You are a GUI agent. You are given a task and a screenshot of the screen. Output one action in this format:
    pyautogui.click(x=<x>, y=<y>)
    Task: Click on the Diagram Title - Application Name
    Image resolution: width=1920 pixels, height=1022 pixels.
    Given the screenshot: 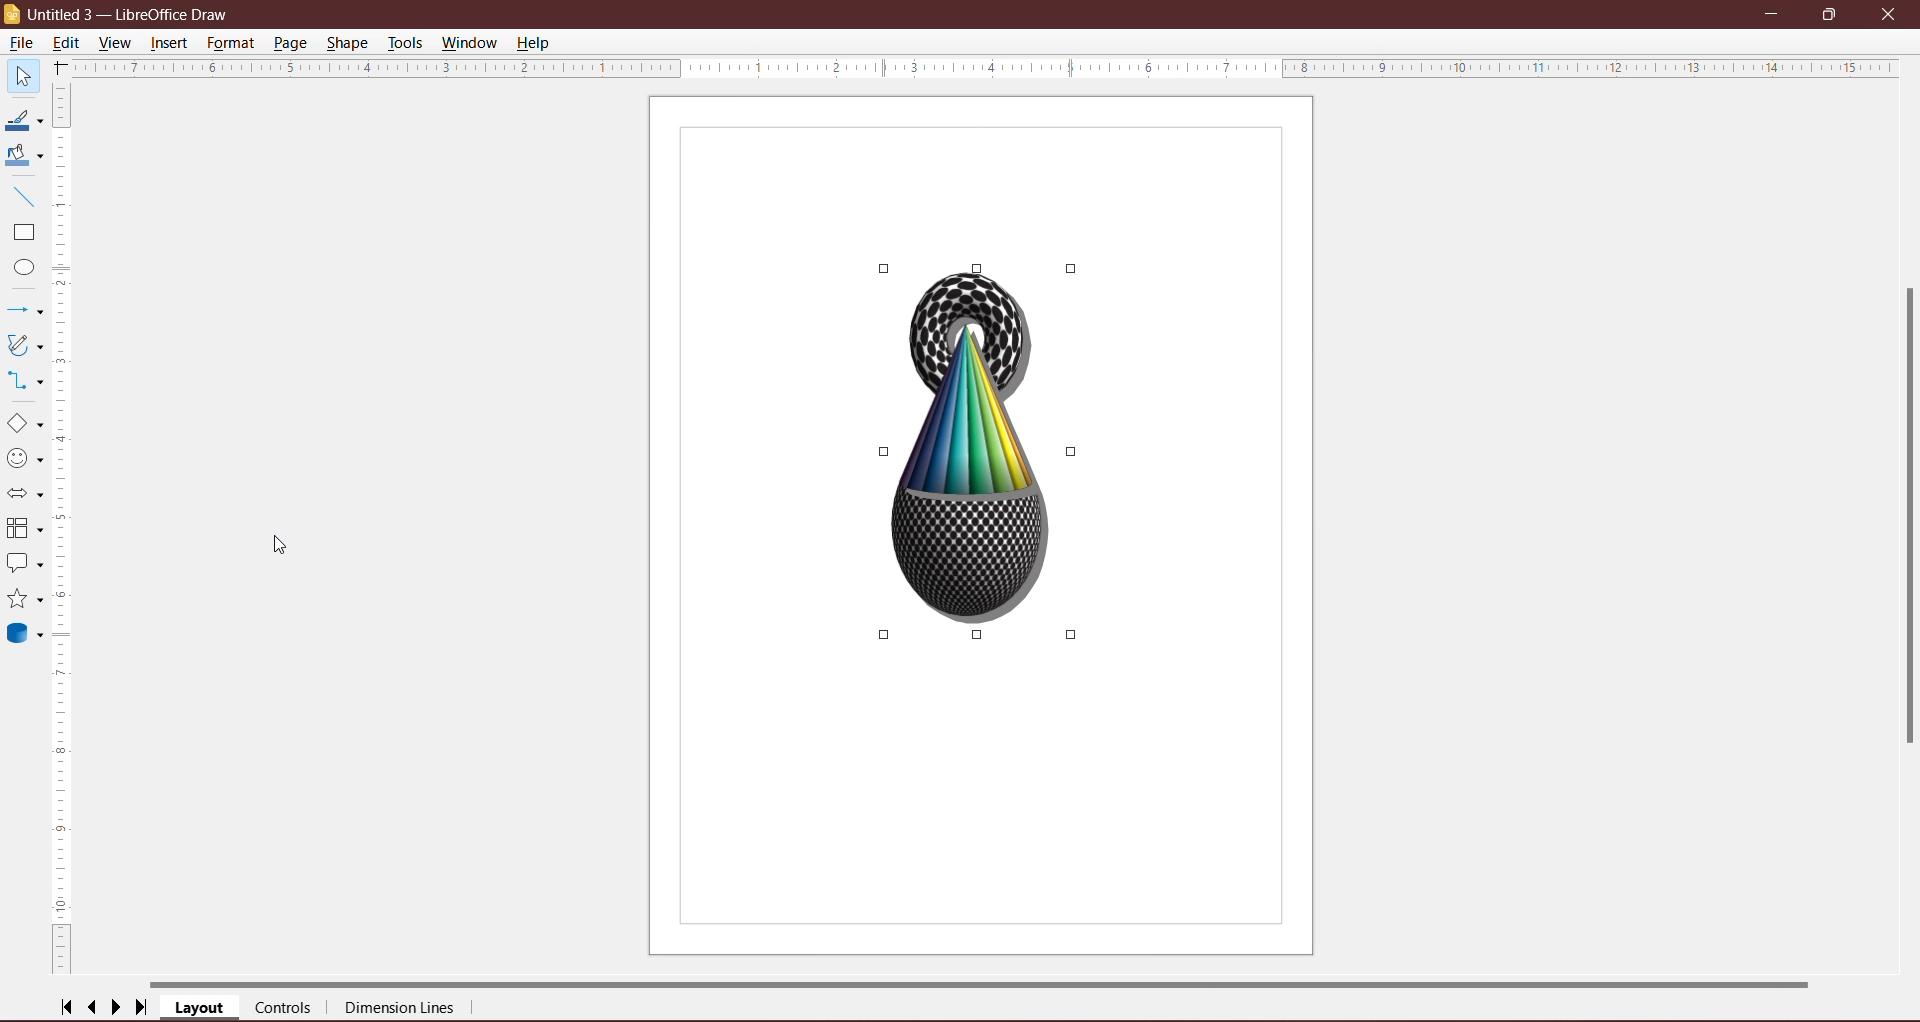 What is the action you would take?
    pyautogui.click(x=134, y=13)
    